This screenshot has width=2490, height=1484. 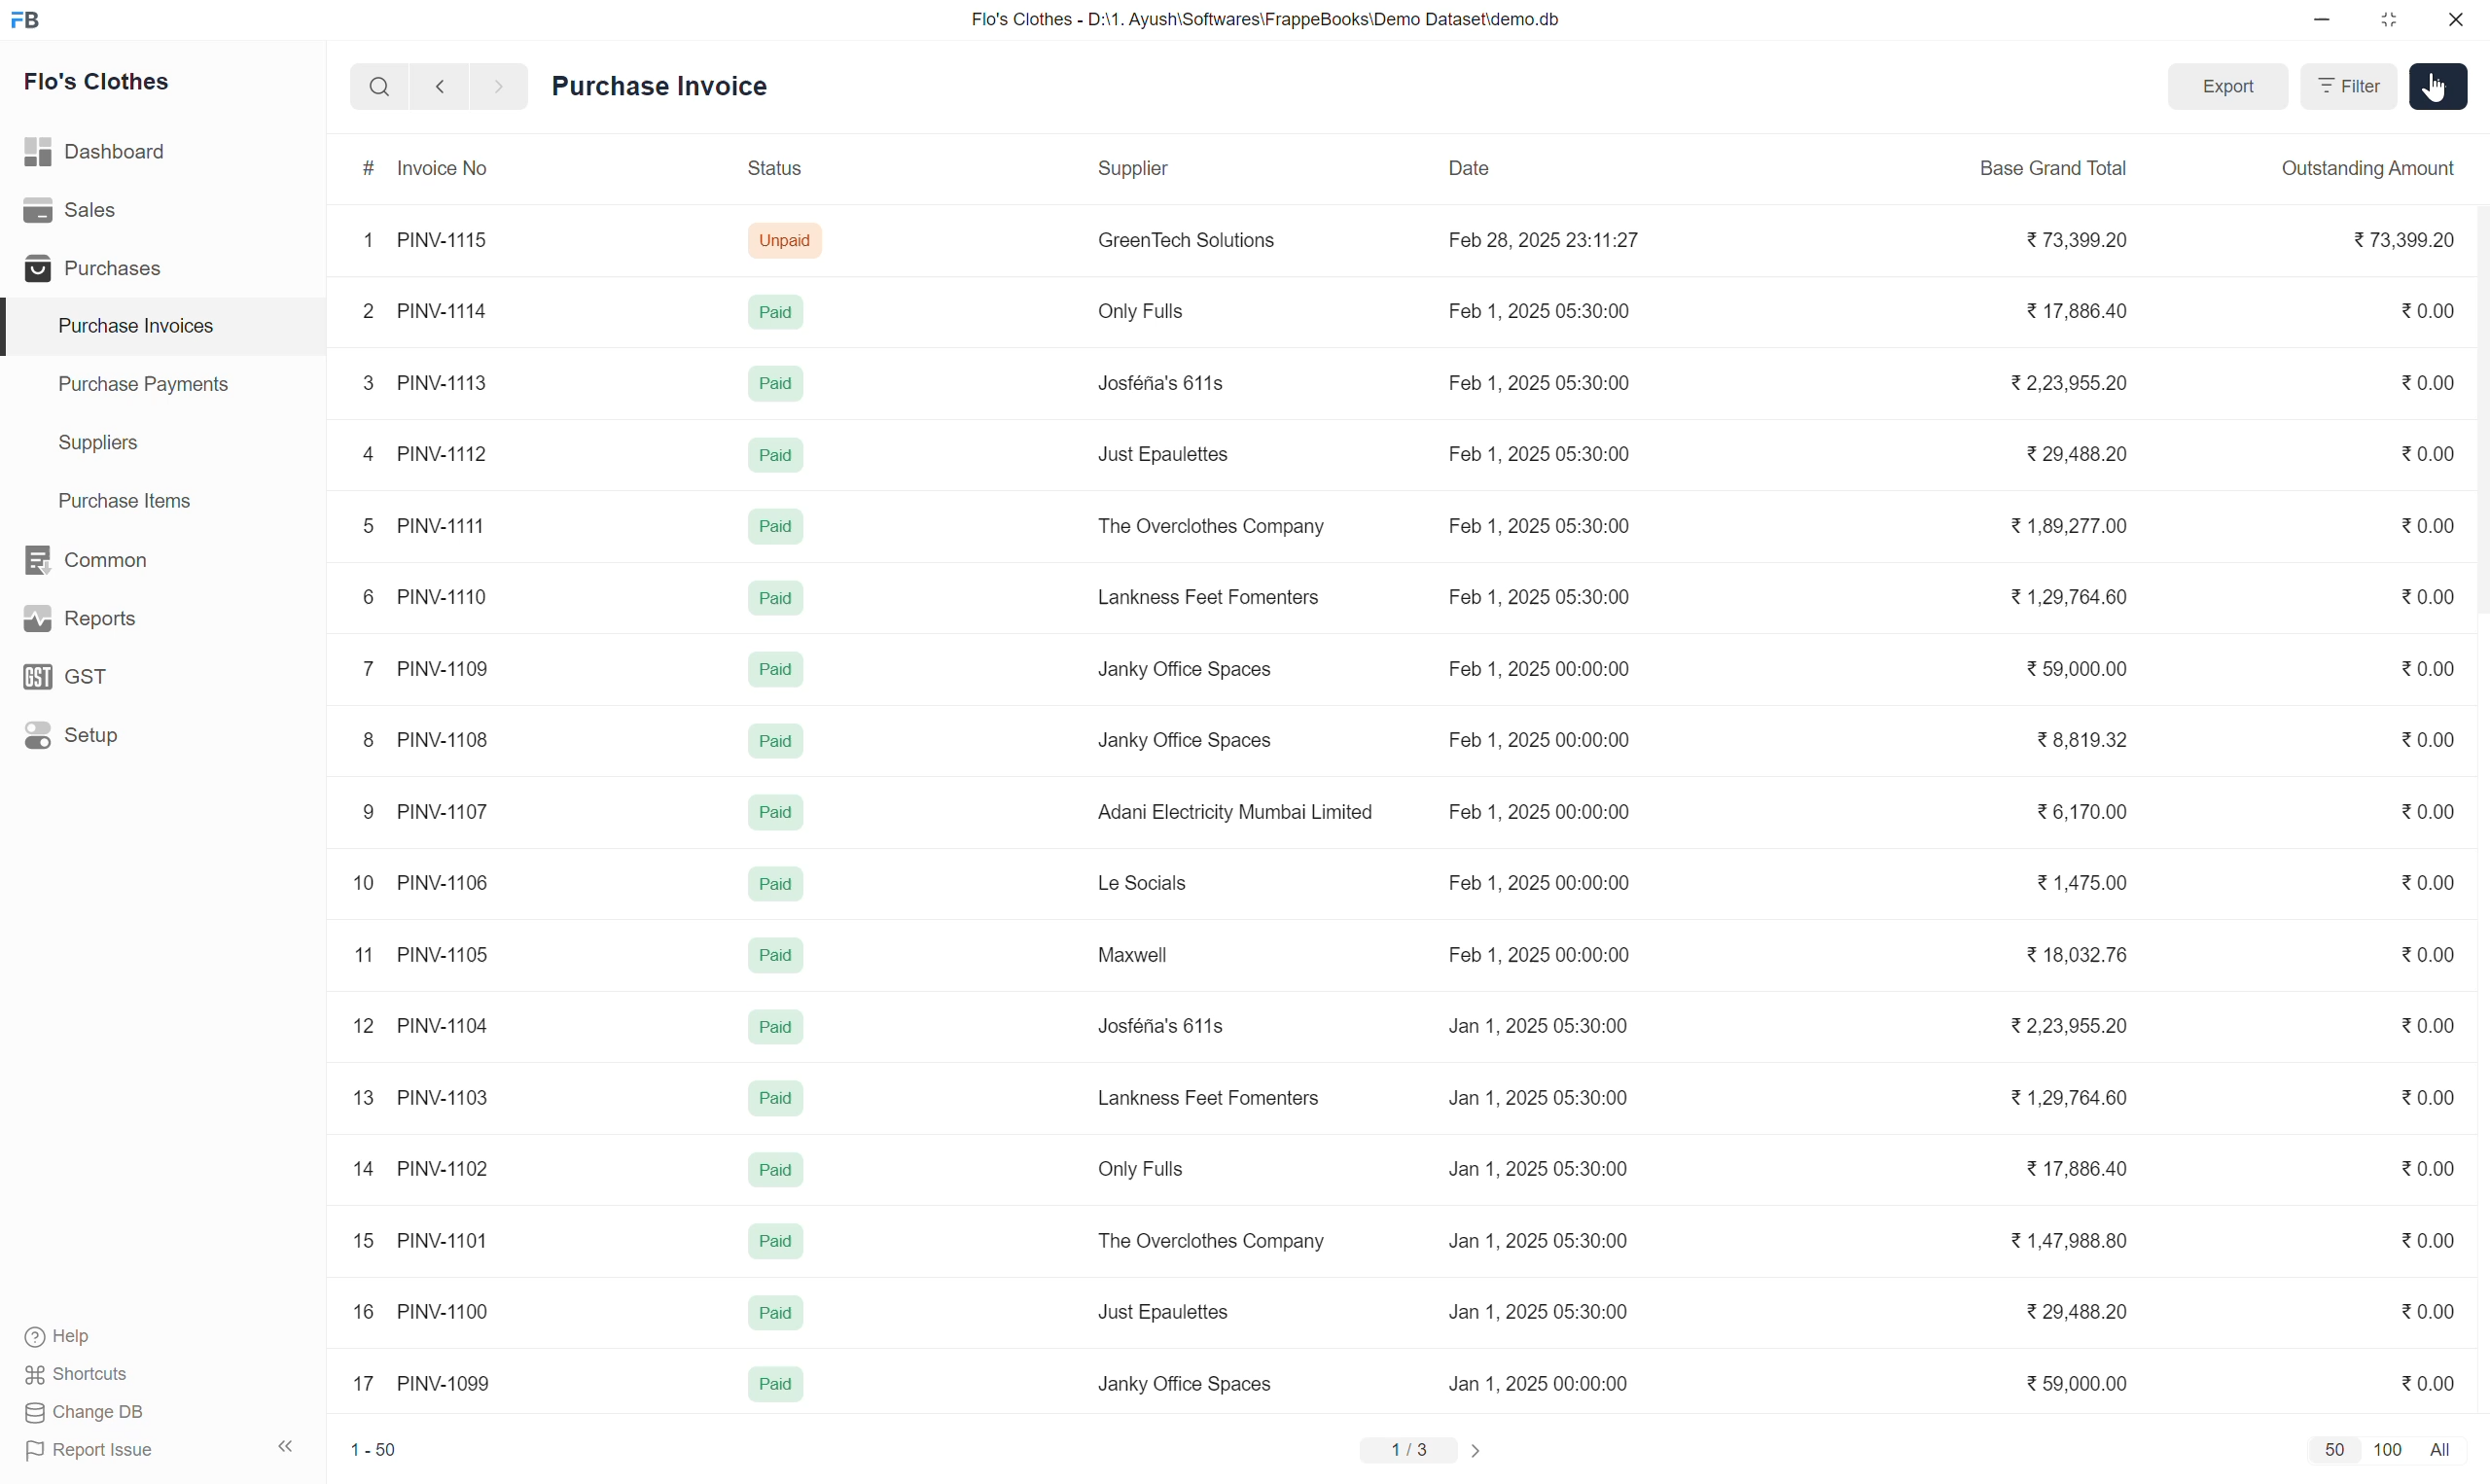 What do you see at coordinates (89, 558) in the screenshot?
I see `Common` at bounding box center [89, 558].